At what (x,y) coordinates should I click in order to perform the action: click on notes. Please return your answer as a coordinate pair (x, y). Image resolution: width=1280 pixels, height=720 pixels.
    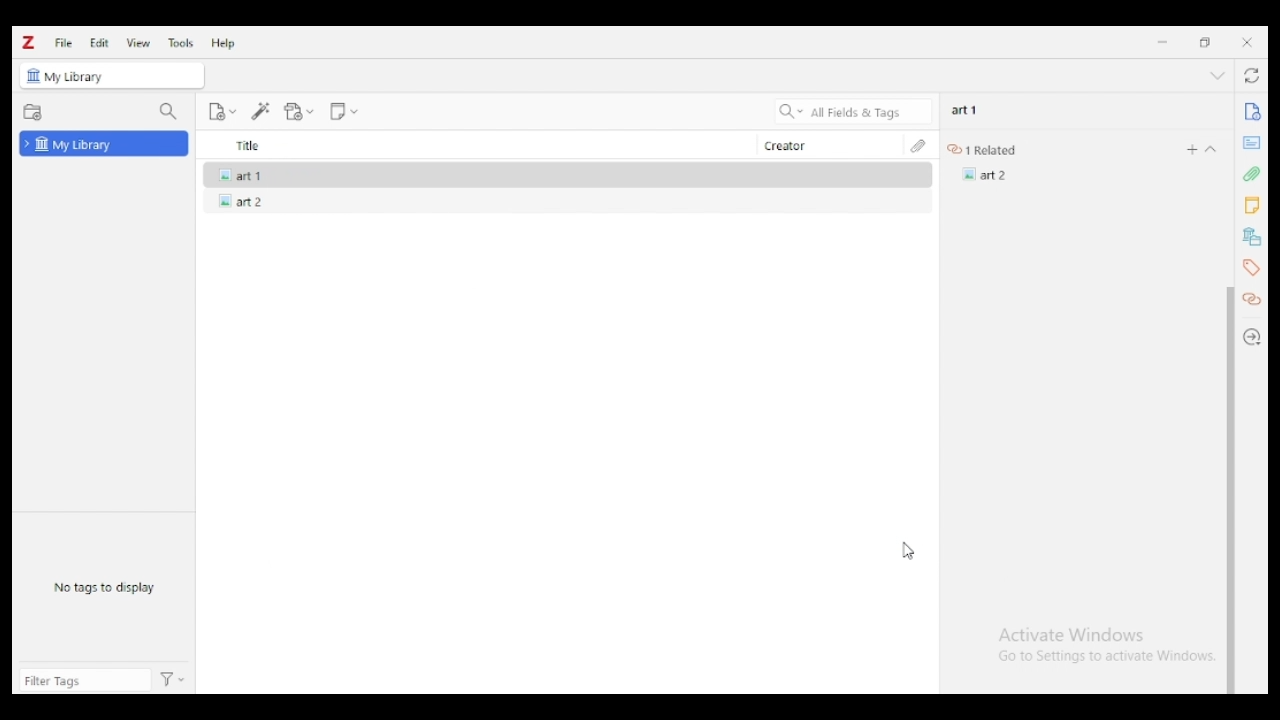
    Looking at the image, I should click on (1251, 206).